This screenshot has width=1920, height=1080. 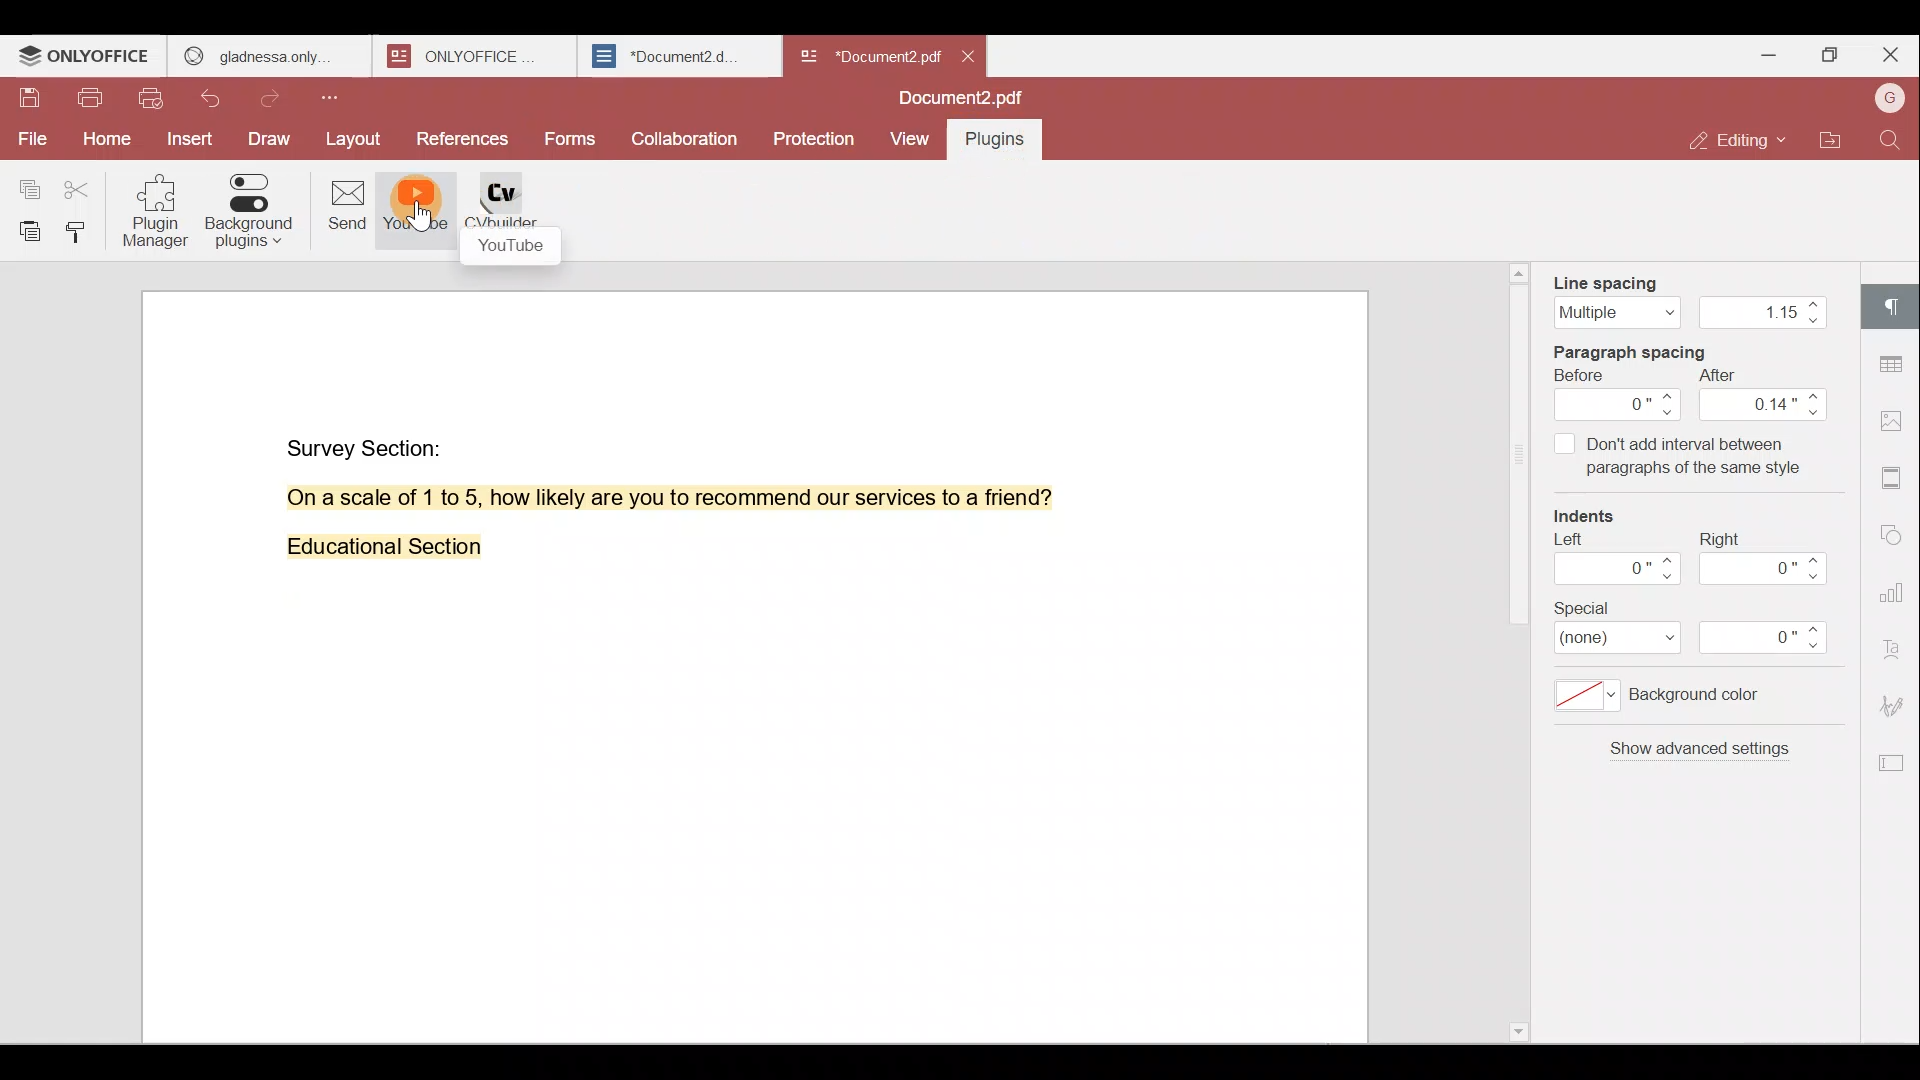 I want to click on gladness only, so click(x=269, y=56).